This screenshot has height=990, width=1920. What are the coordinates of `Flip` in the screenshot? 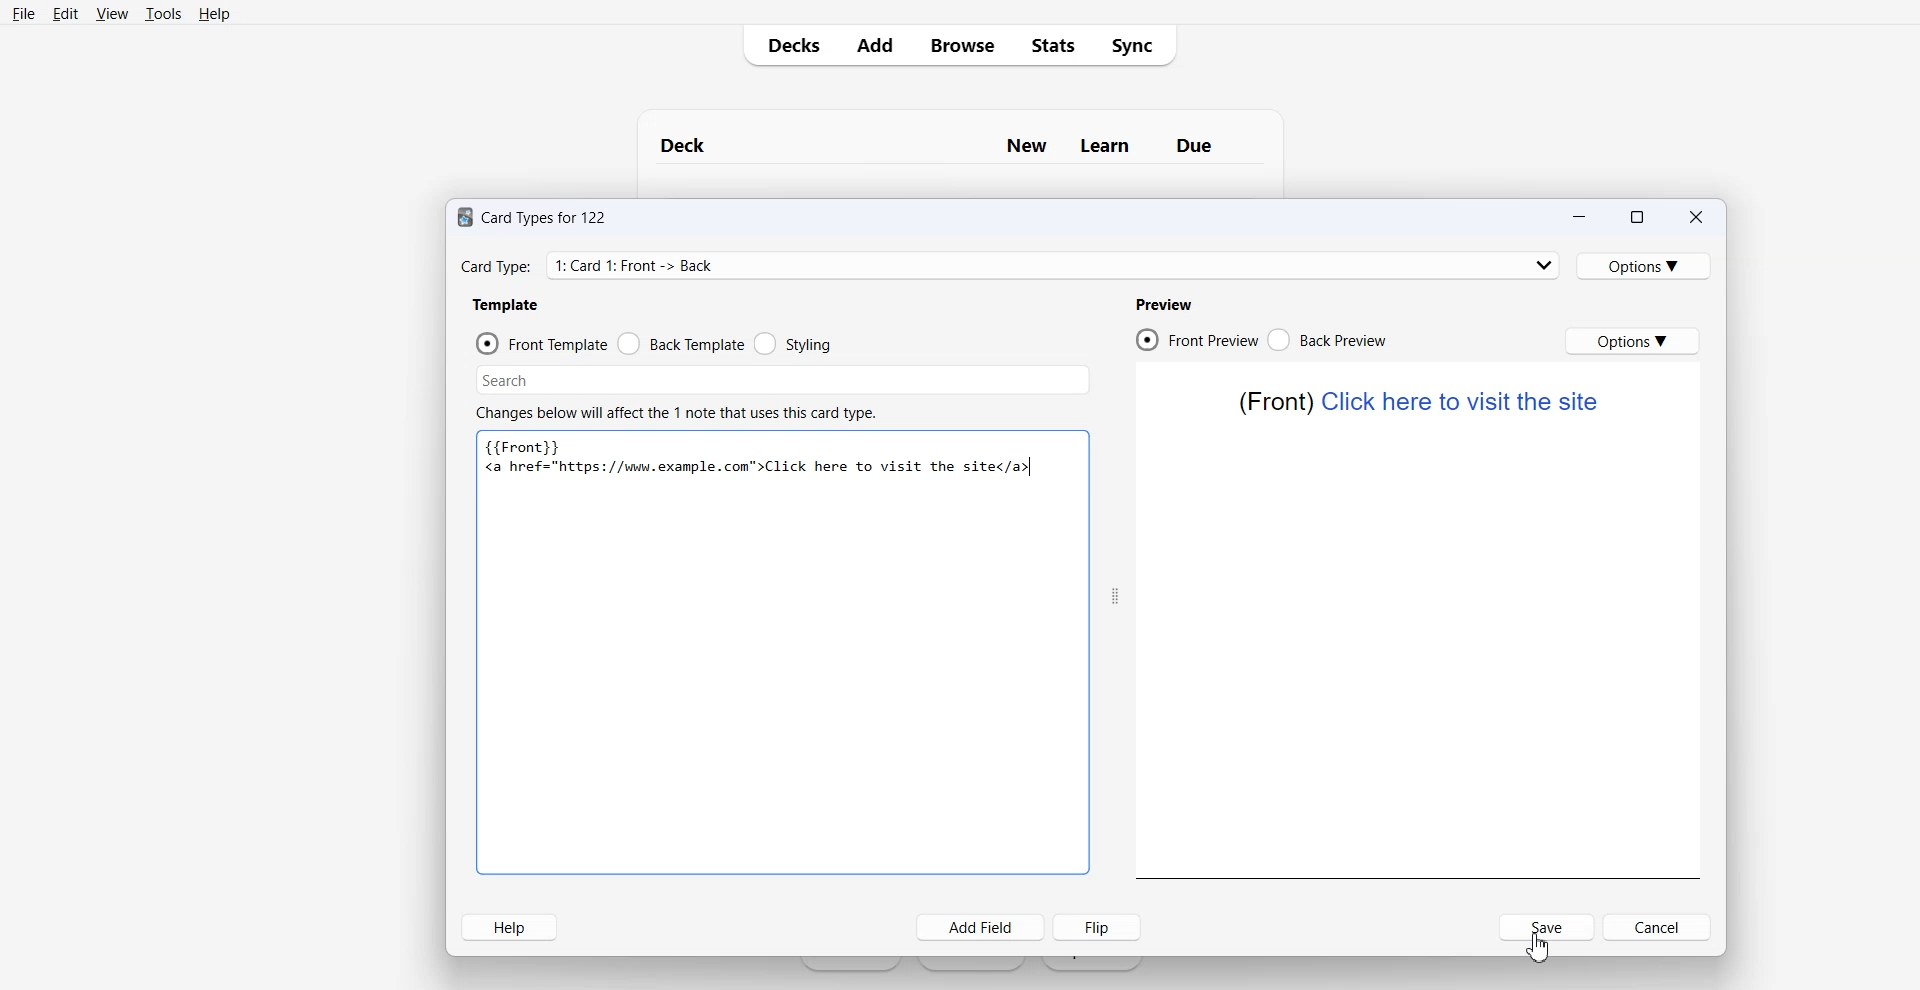 It's located at (1097, 927).